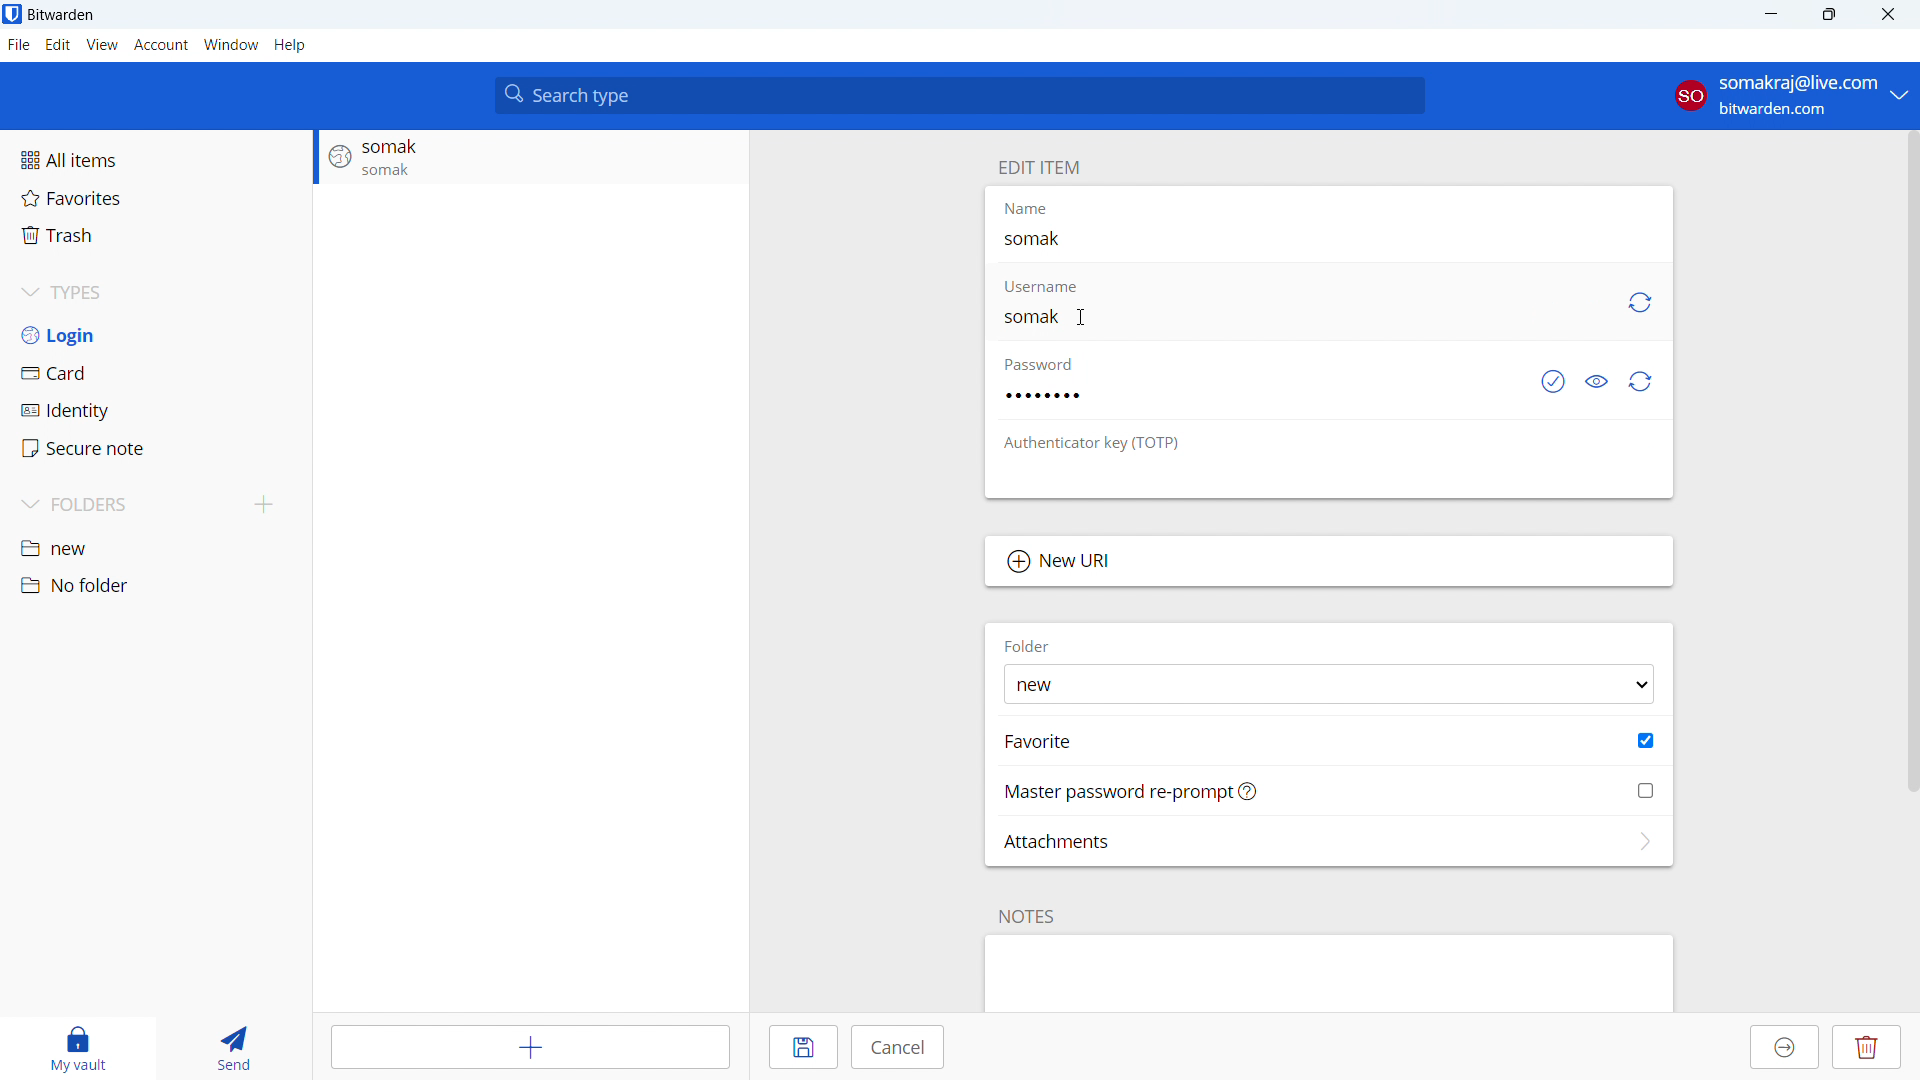 The width and height of the screenshot is (1920, 1080). What do you see at coordinates (156, 410) in the screenshot?
I see `identity` at bounding box center [156, 410].